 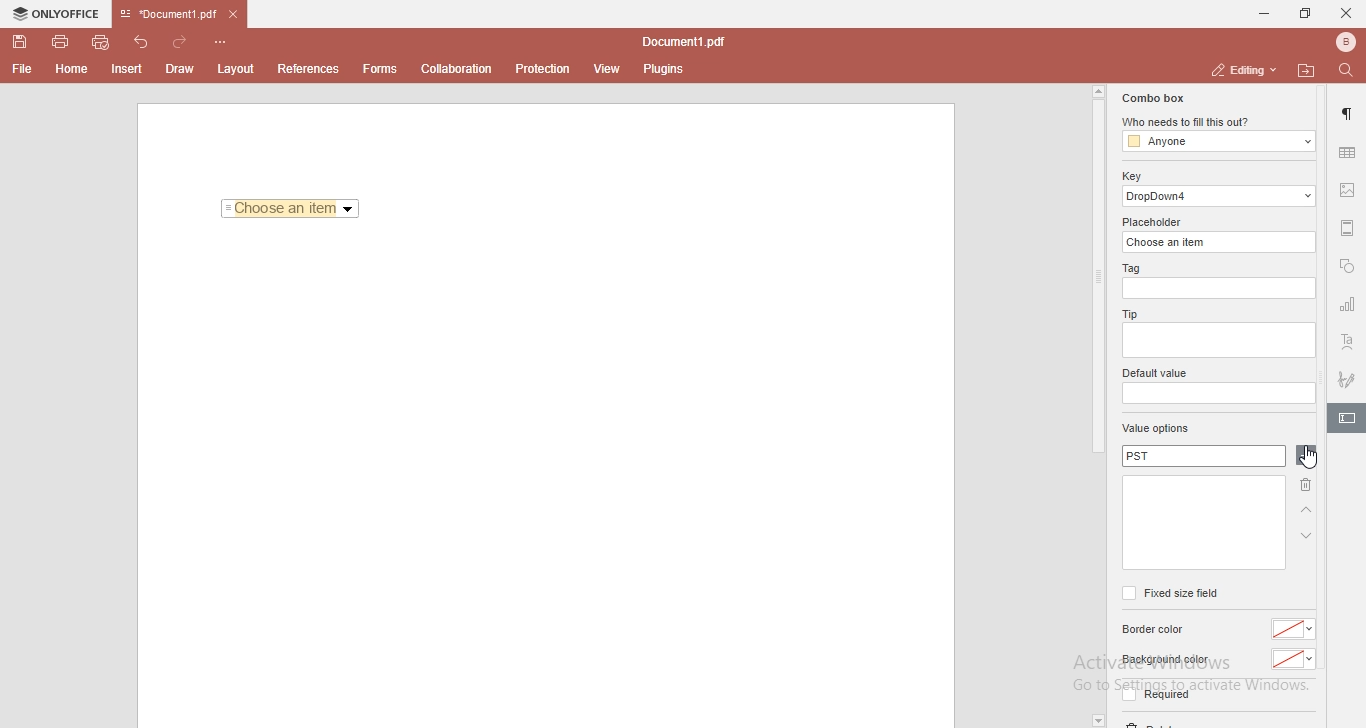 What do you see at coordinates (1296, 629) in the screenshot?
I see `color dropdown` at bounding box center [1296, 629].